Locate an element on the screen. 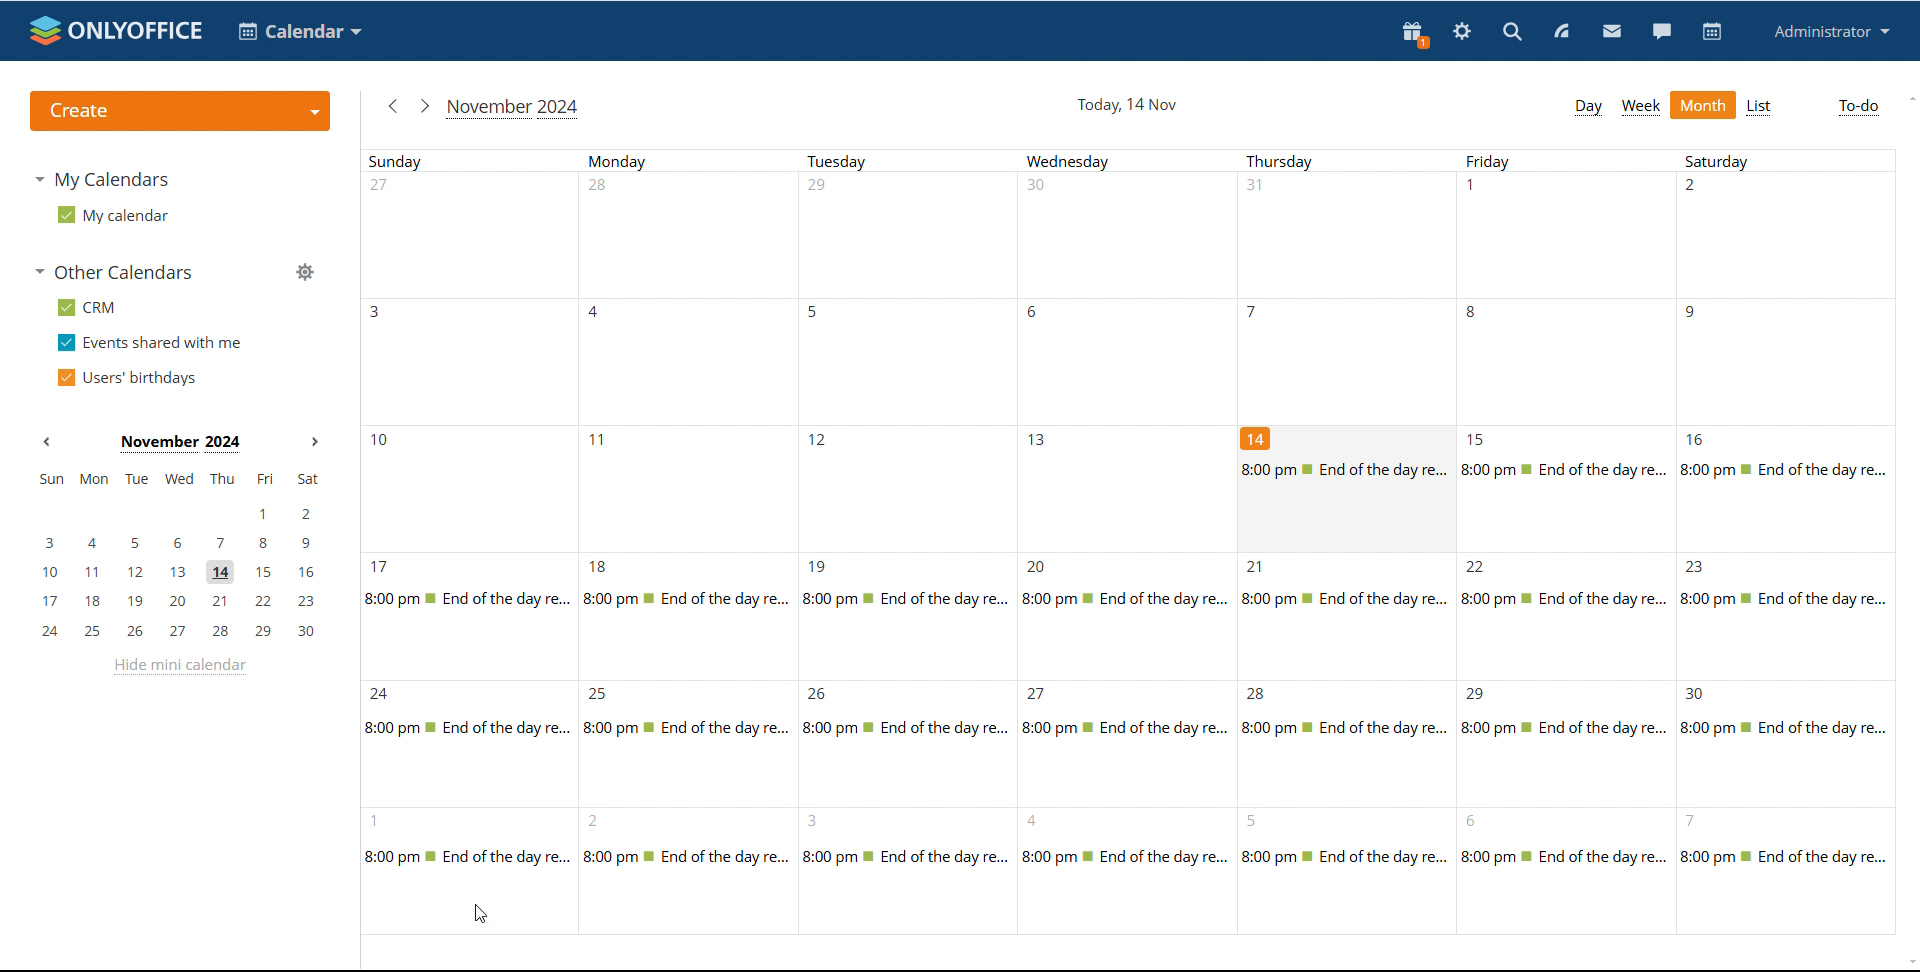 This screenshot has width=1920, height=972. next month is located at coordinates (315, 443).